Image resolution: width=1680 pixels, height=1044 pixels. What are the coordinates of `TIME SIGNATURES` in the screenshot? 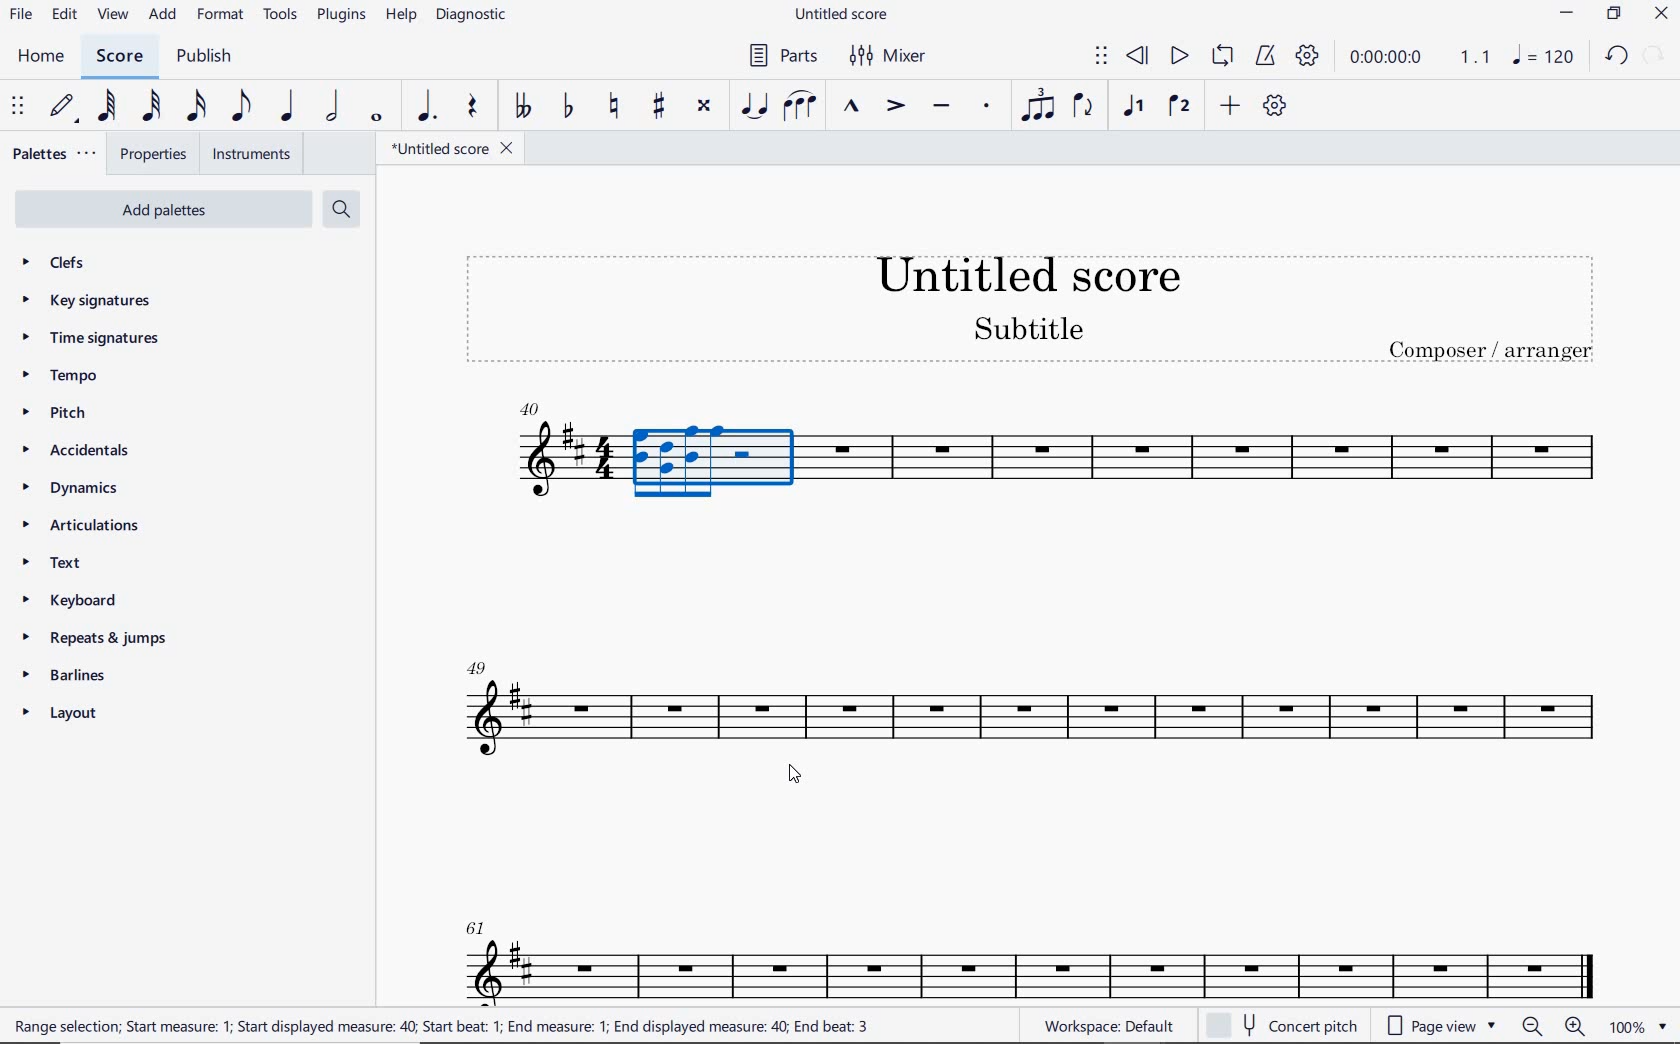 It's located at (93, 339).